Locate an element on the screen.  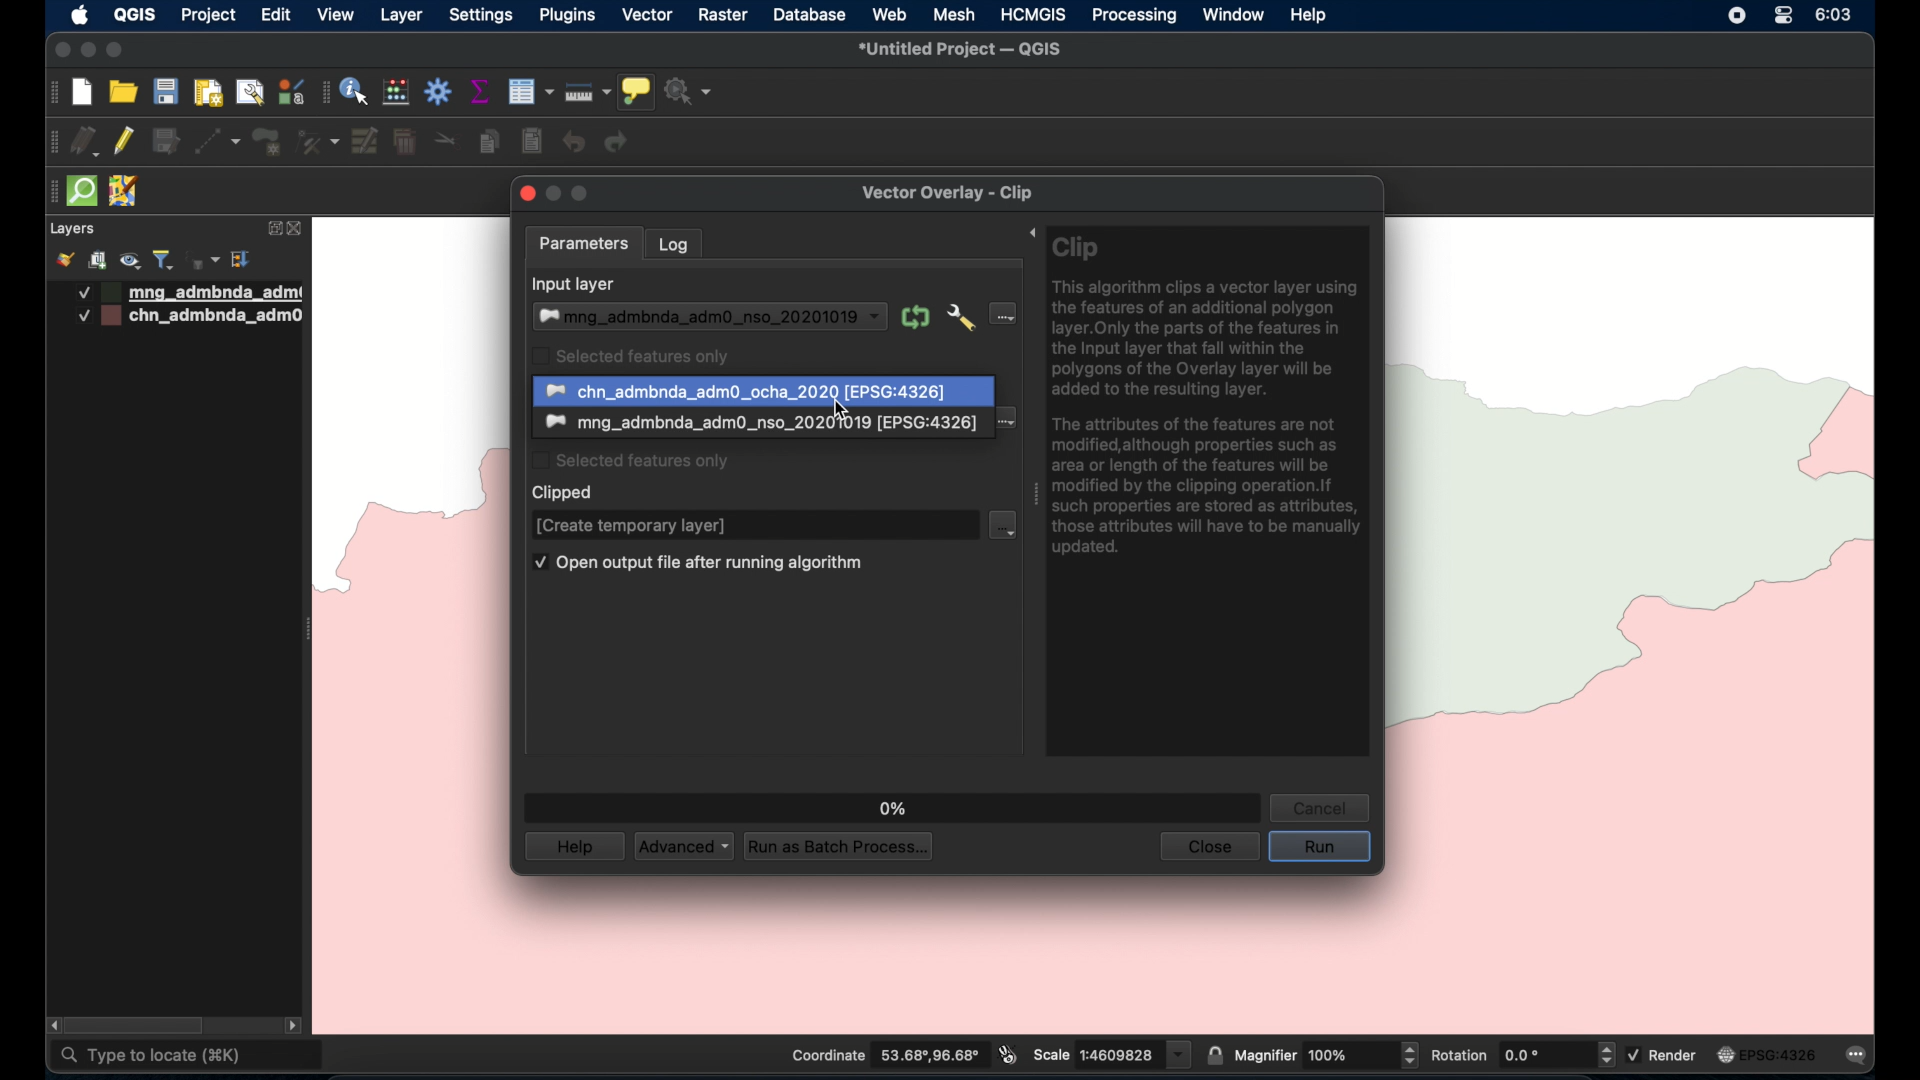
window is located at coordinates (1235, 15).